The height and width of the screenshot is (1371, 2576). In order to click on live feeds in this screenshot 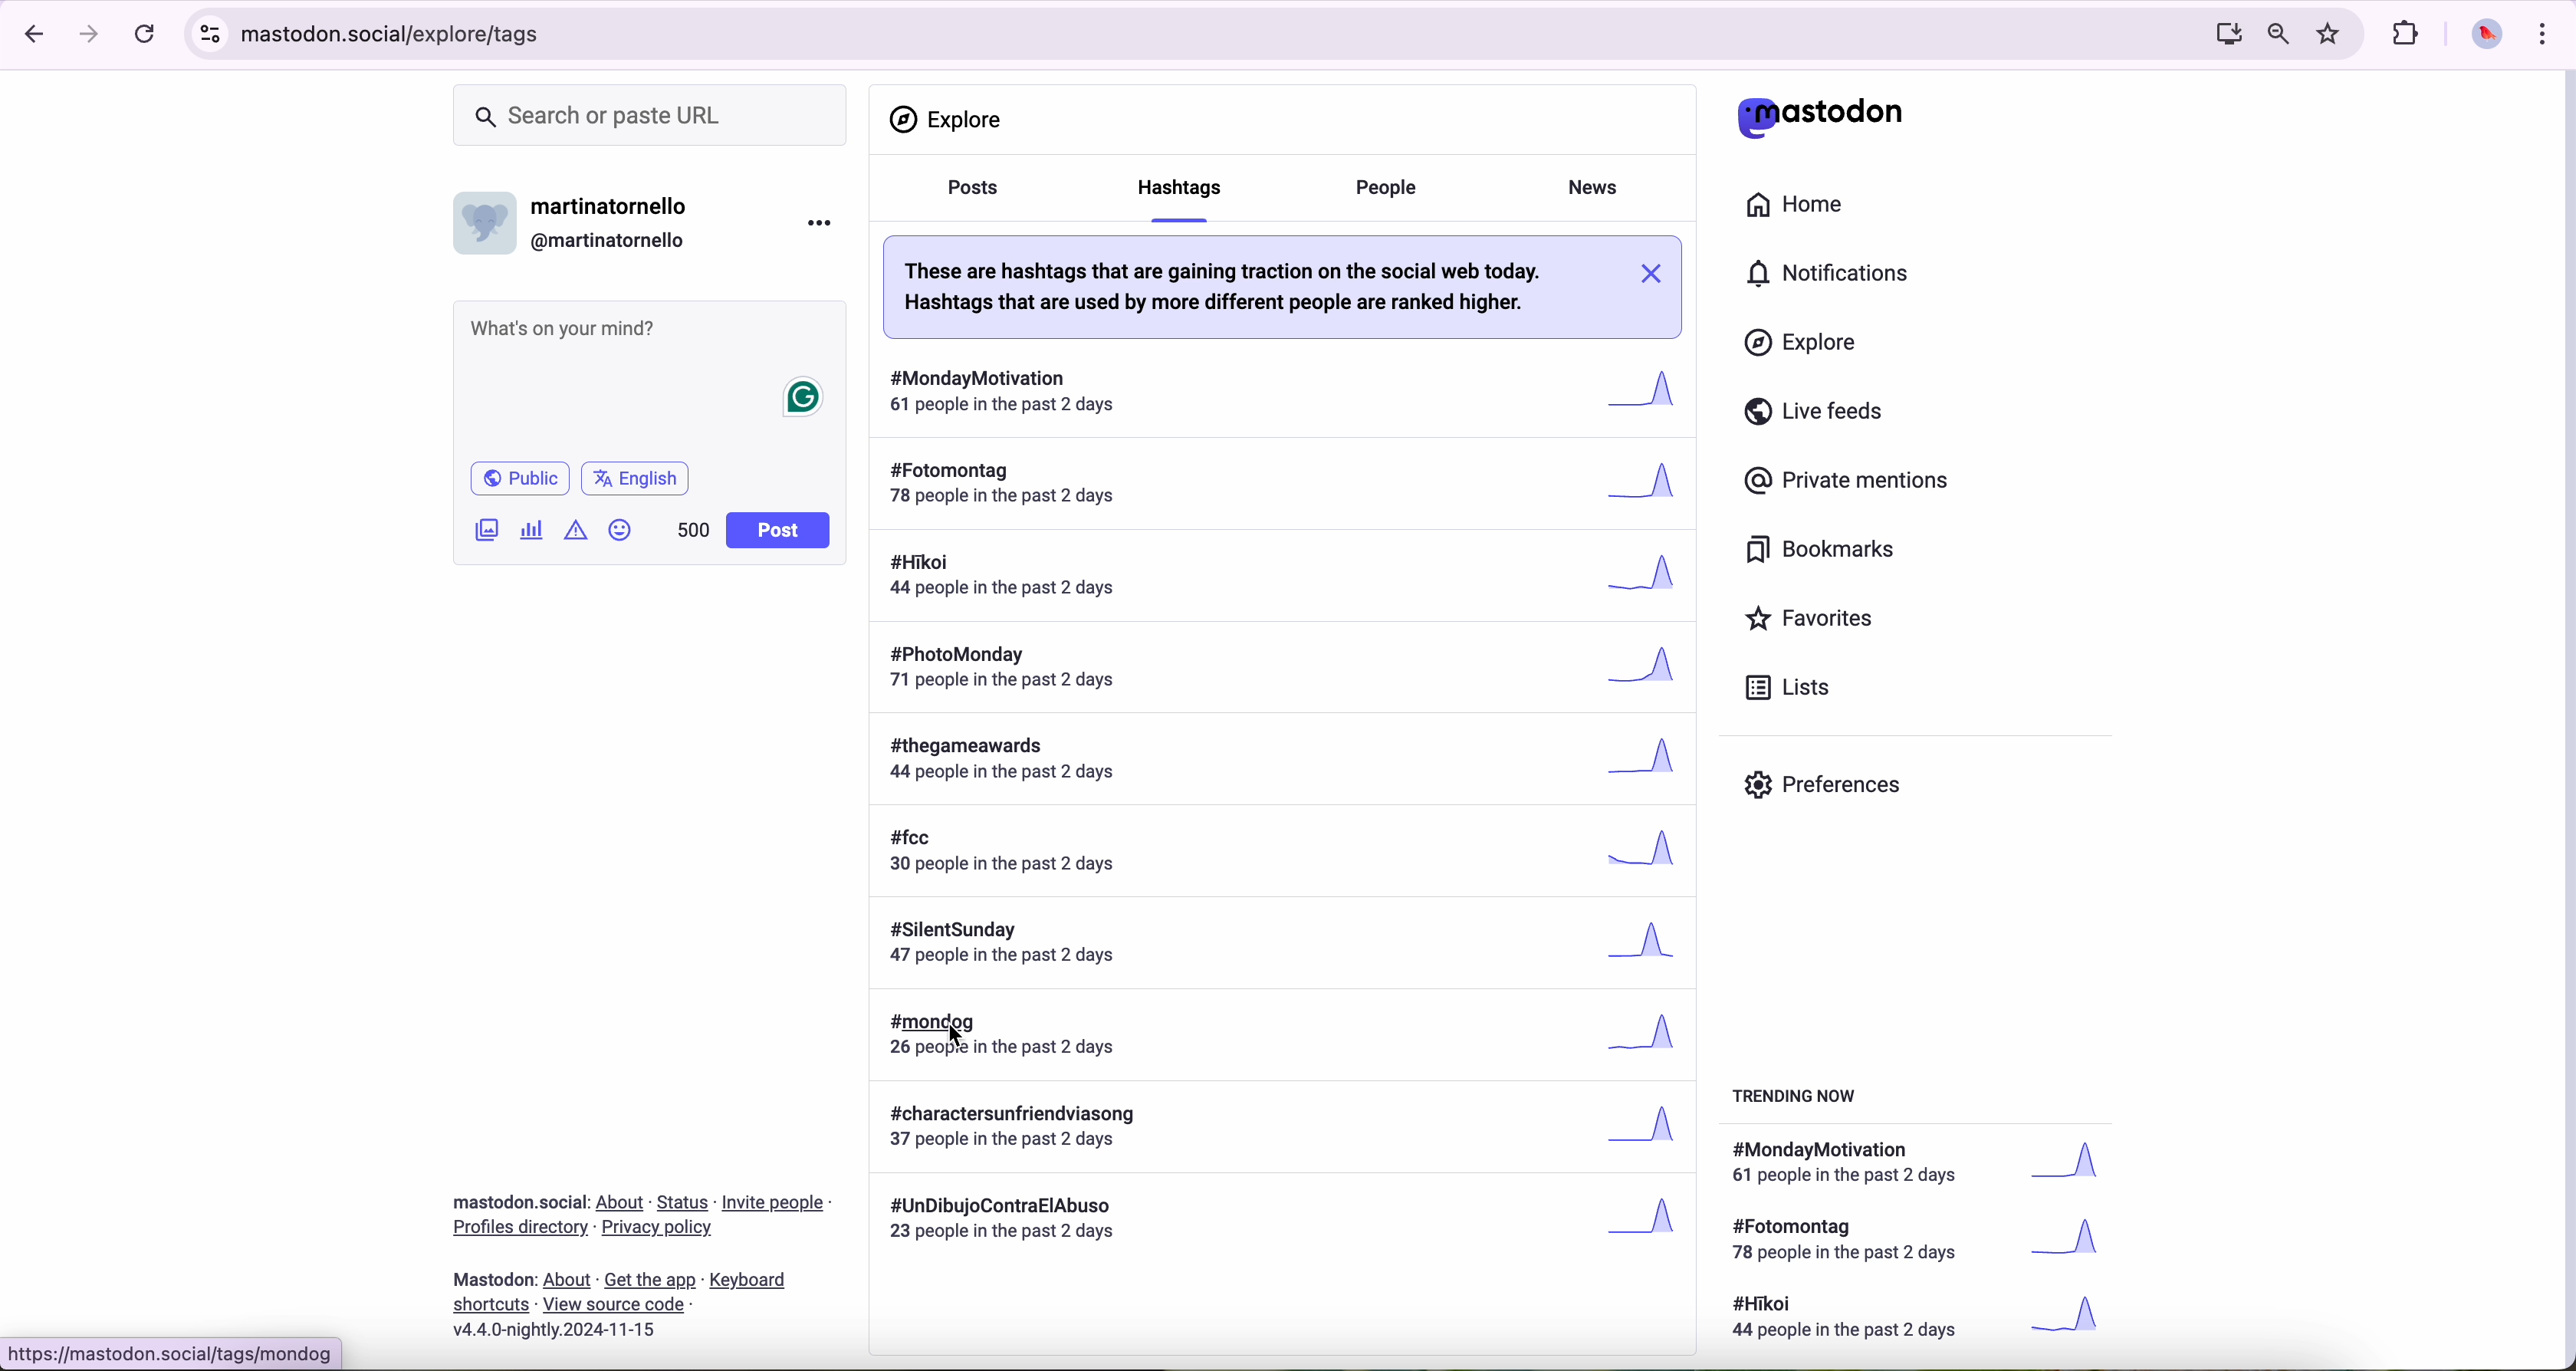, I will do `click(1818, 412)`.